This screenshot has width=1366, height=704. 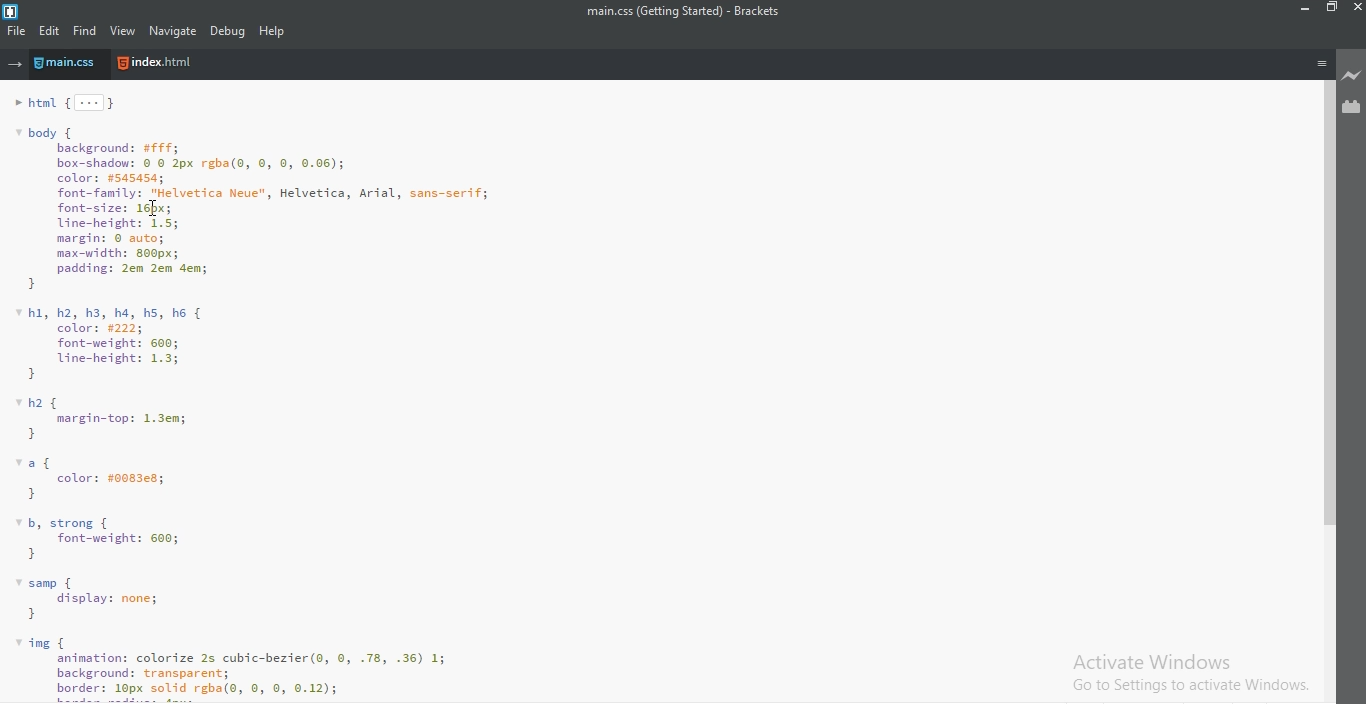 What do you see at coordinates (51, 31) in the screenshot?
I see `edit` at bounding box center [51, 31].